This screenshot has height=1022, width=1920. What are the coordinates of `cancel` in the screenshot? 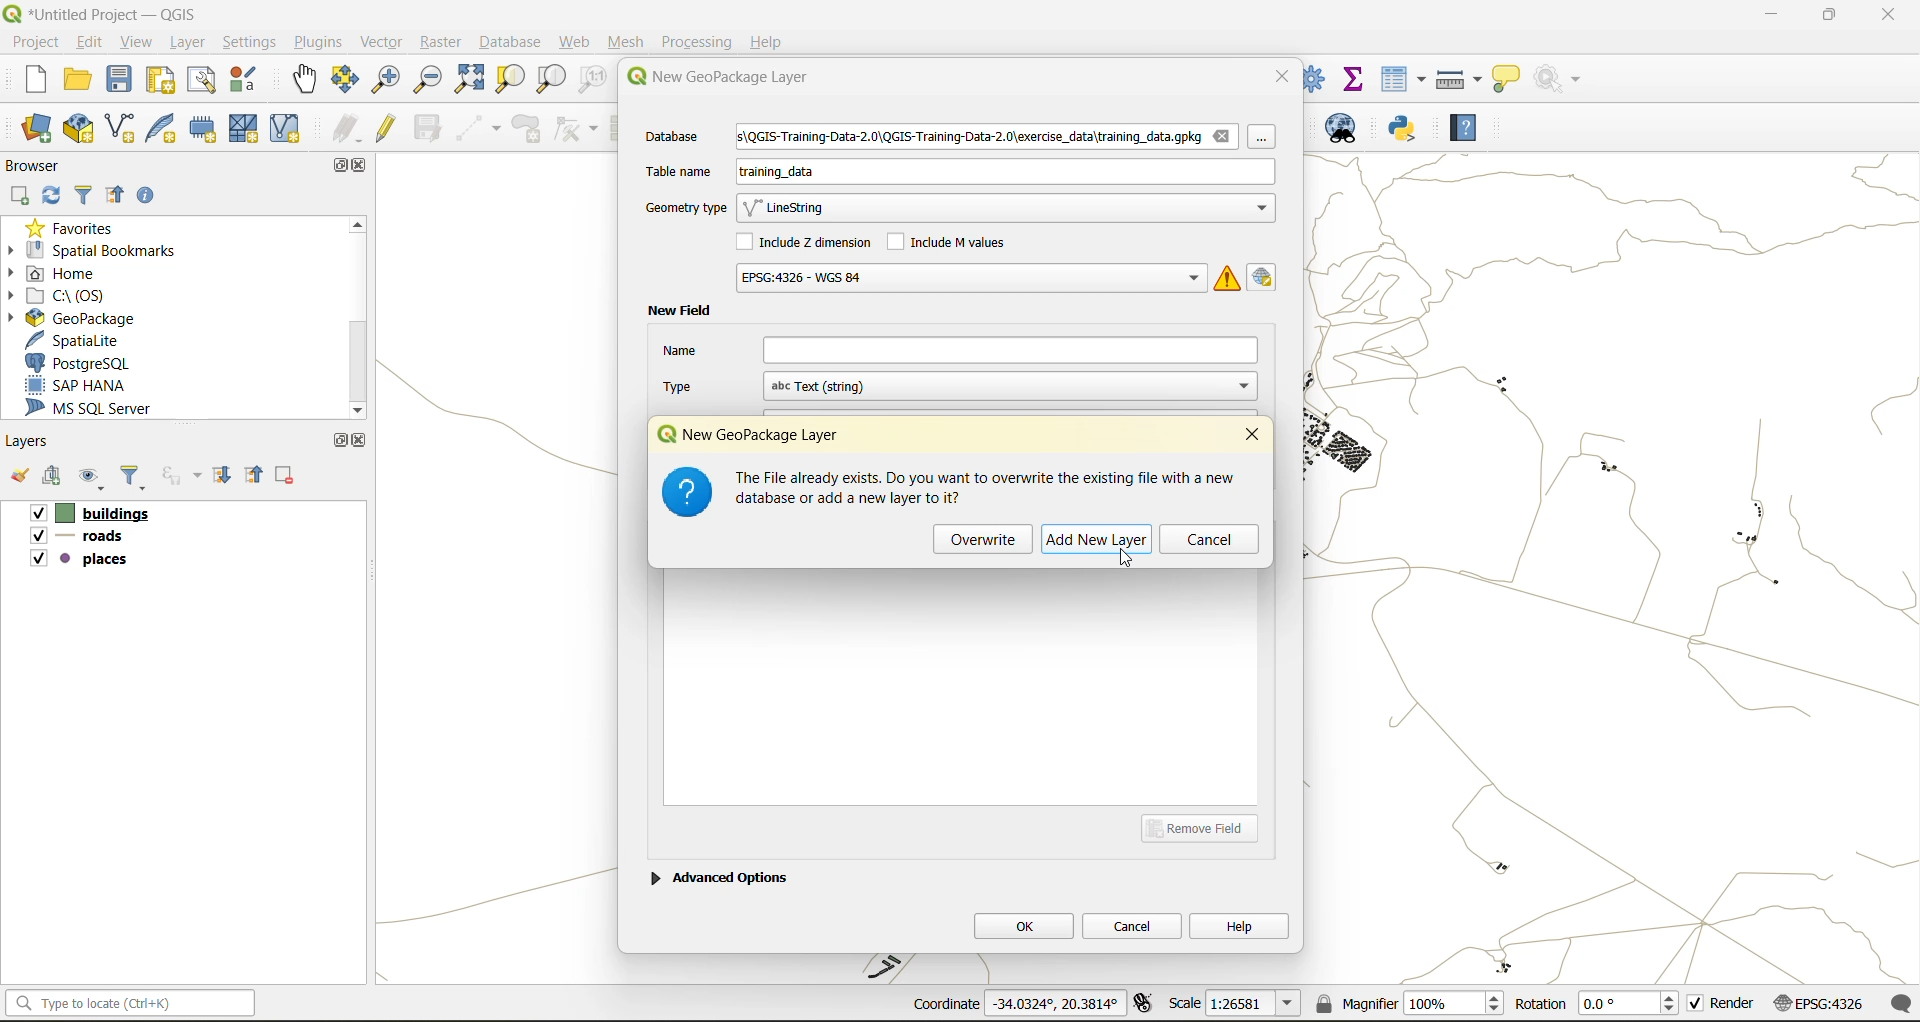 It's located at (1134, 924).